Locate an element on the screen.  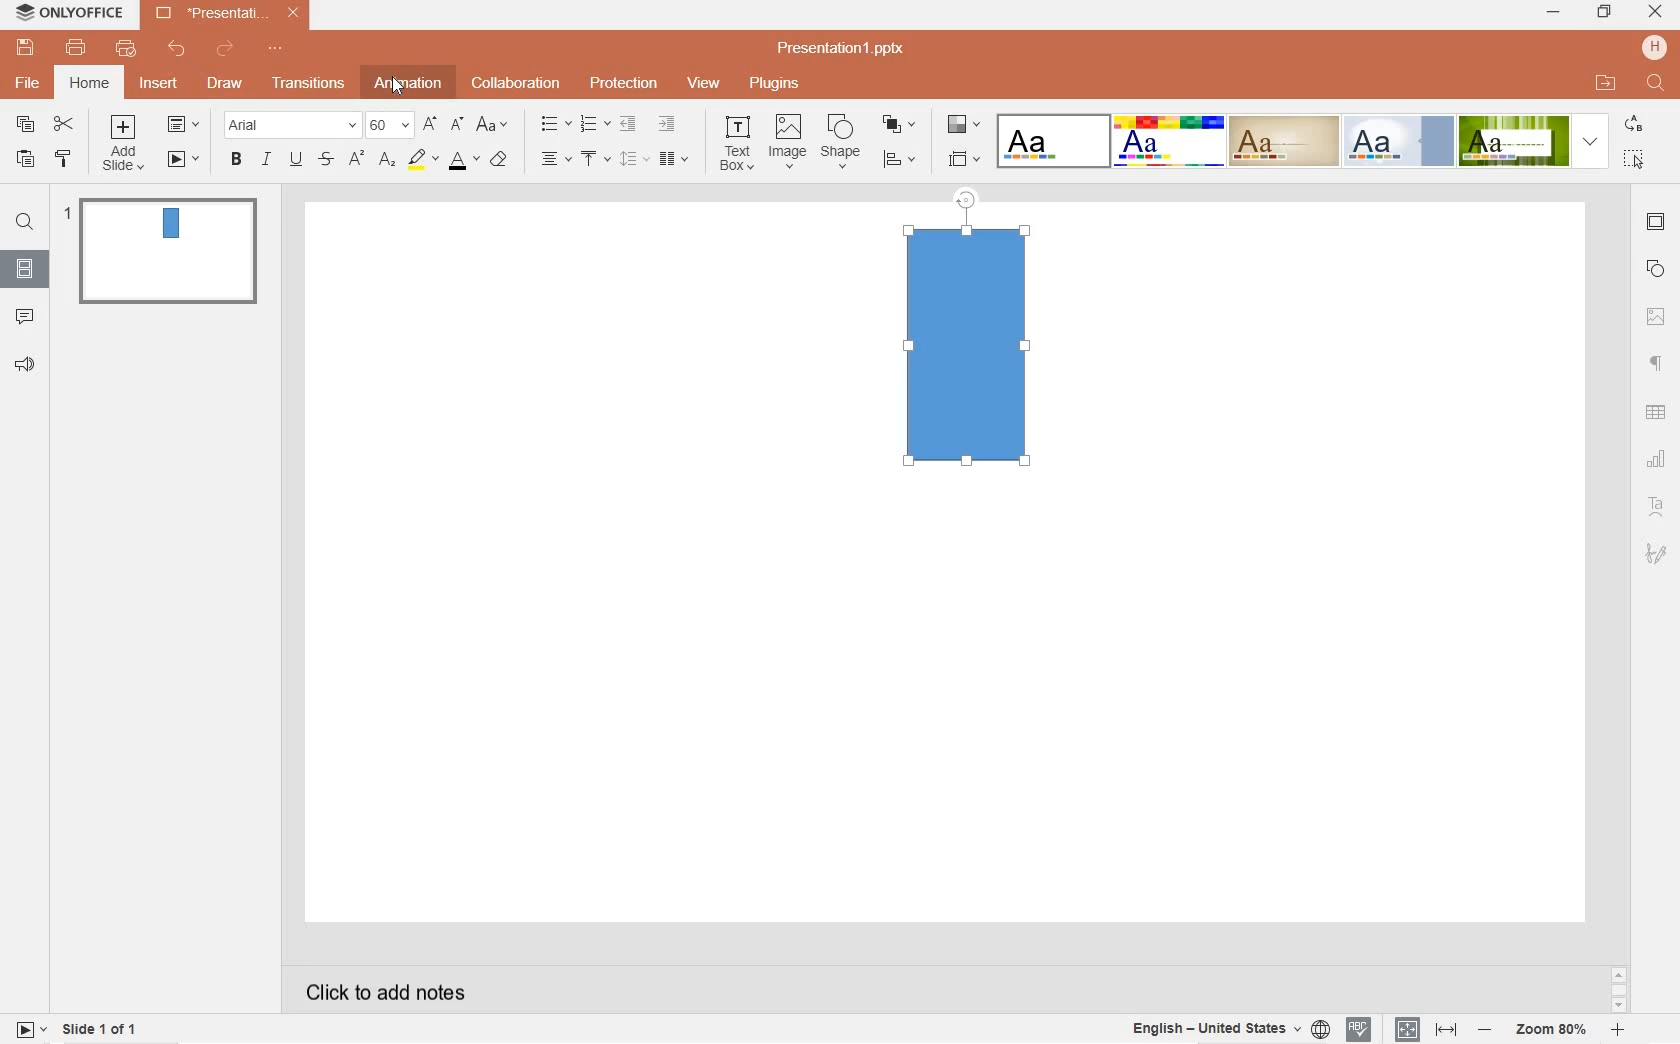
align shape is located at coordinates (899, 159).